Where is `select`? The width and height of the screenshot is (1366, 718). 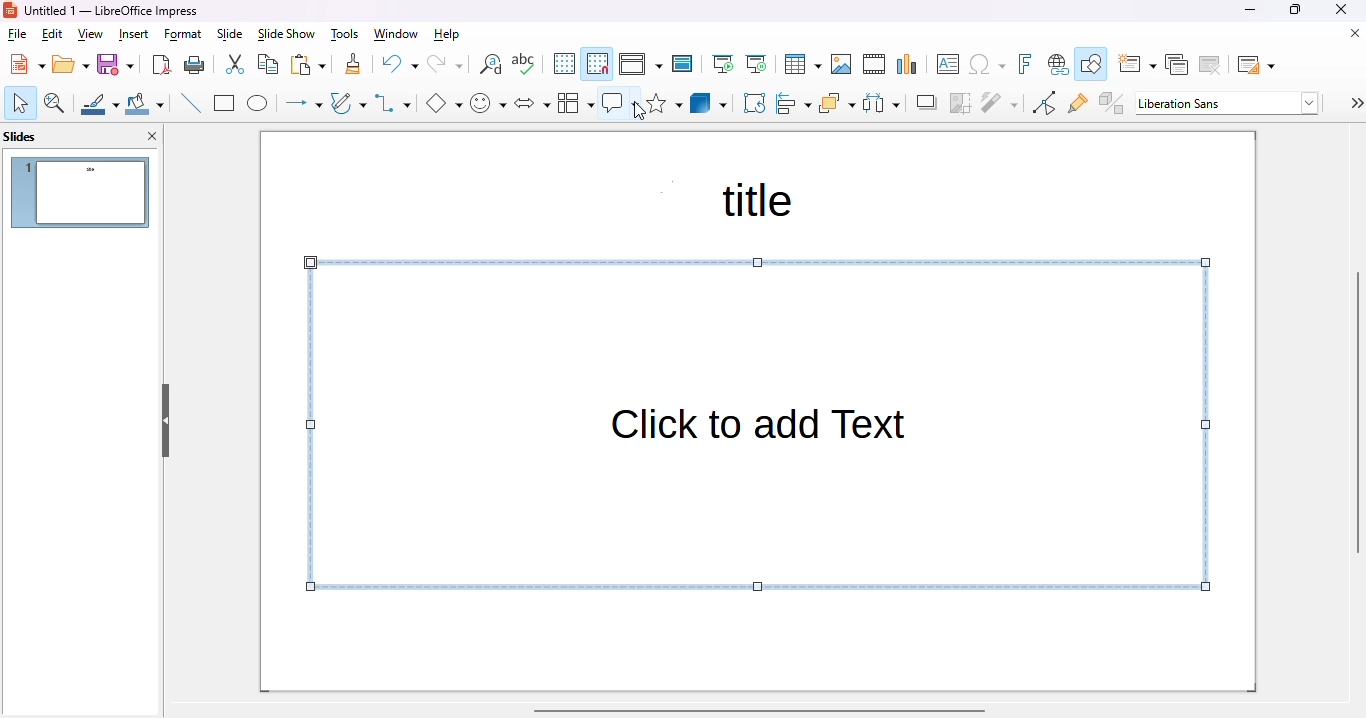 select is located at coordinates (20, 103).